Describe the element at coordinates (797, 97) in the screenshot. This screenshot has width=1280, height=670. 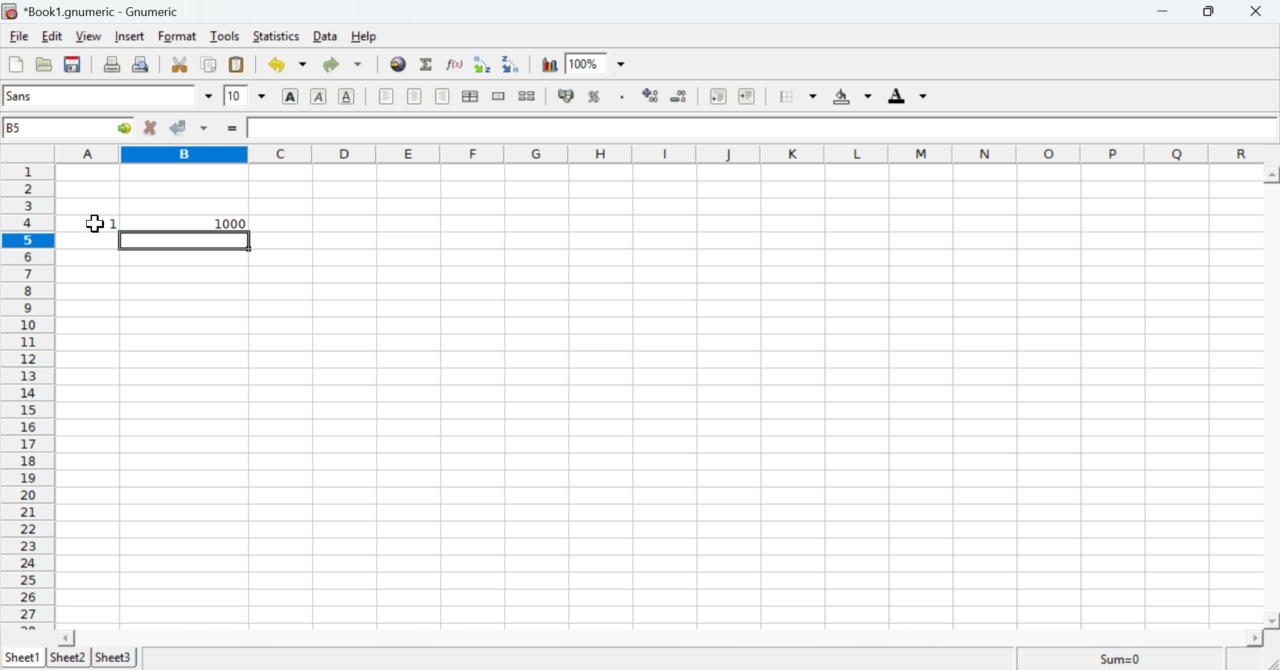
I see `Borders` at that location.